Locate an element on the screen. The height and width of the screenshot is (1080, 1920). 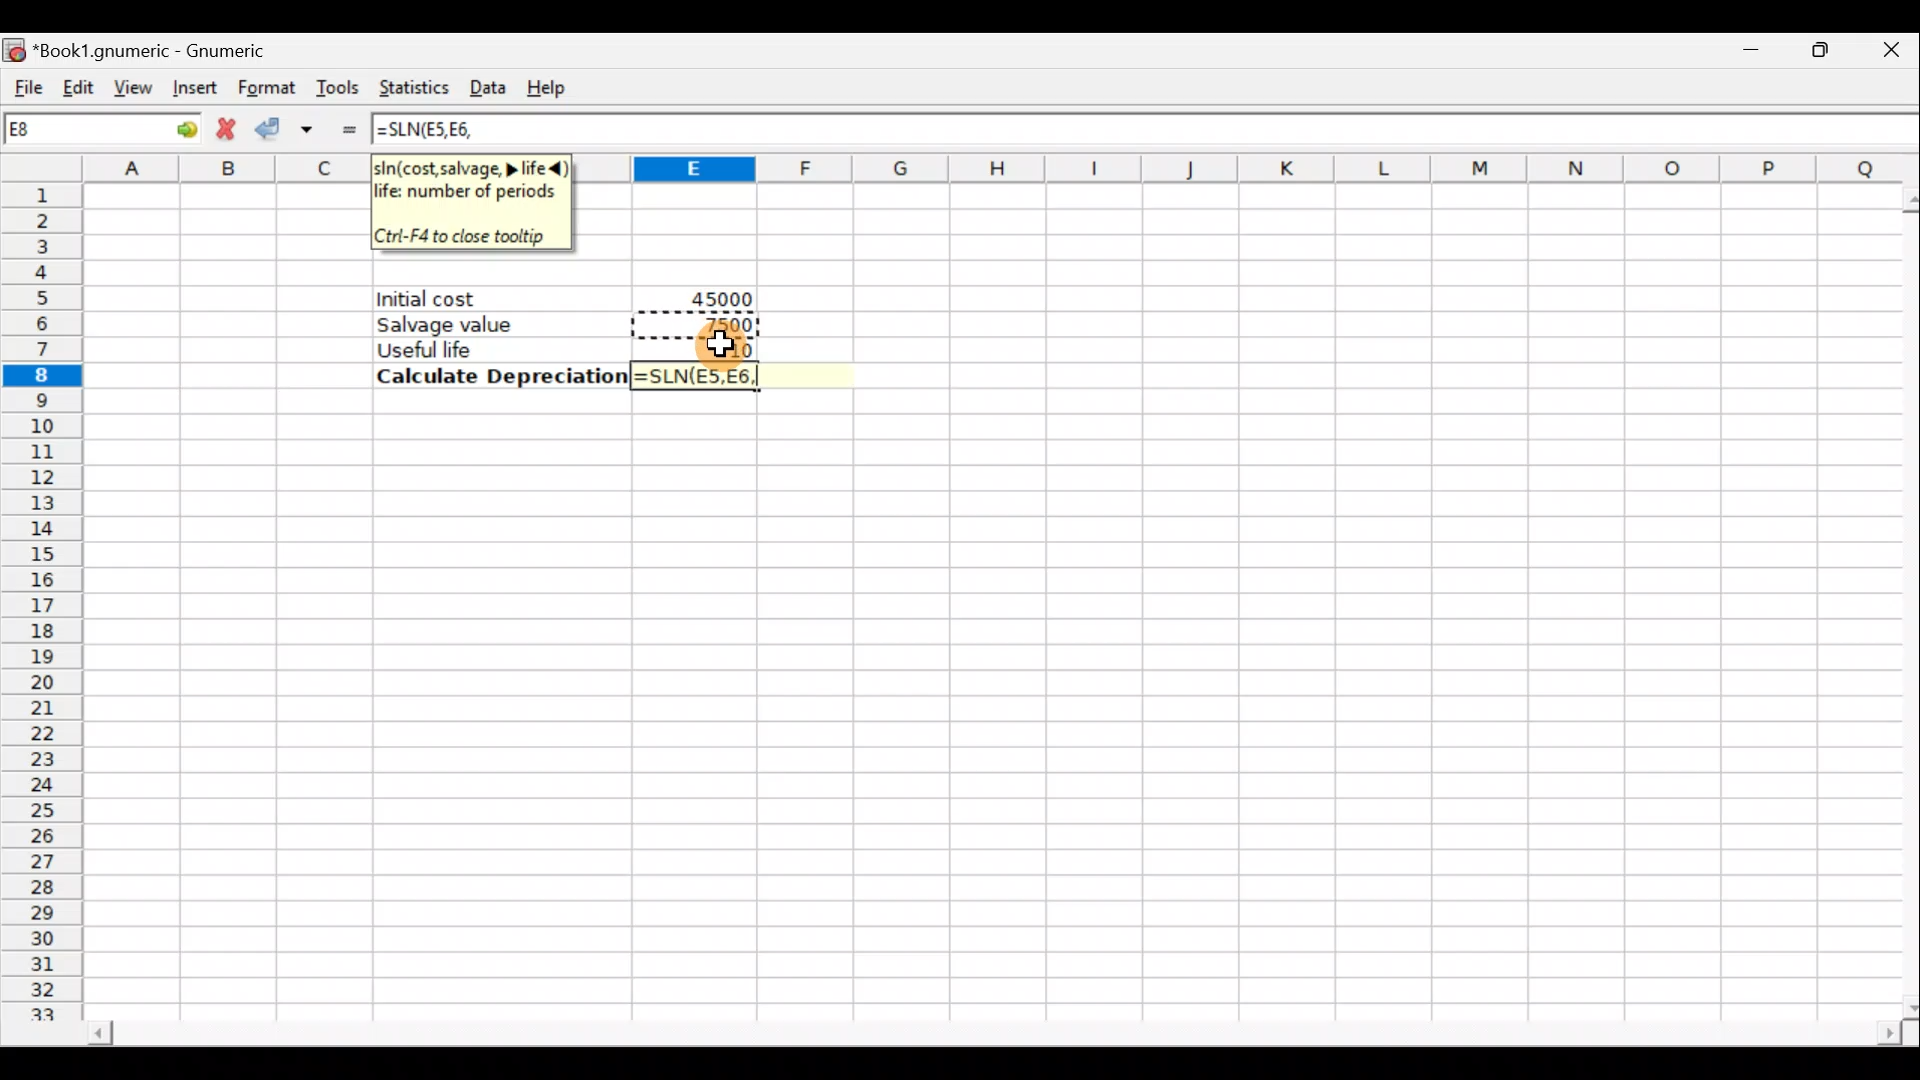
=SLN(E5,E6, is located at coordinates (436, 130).